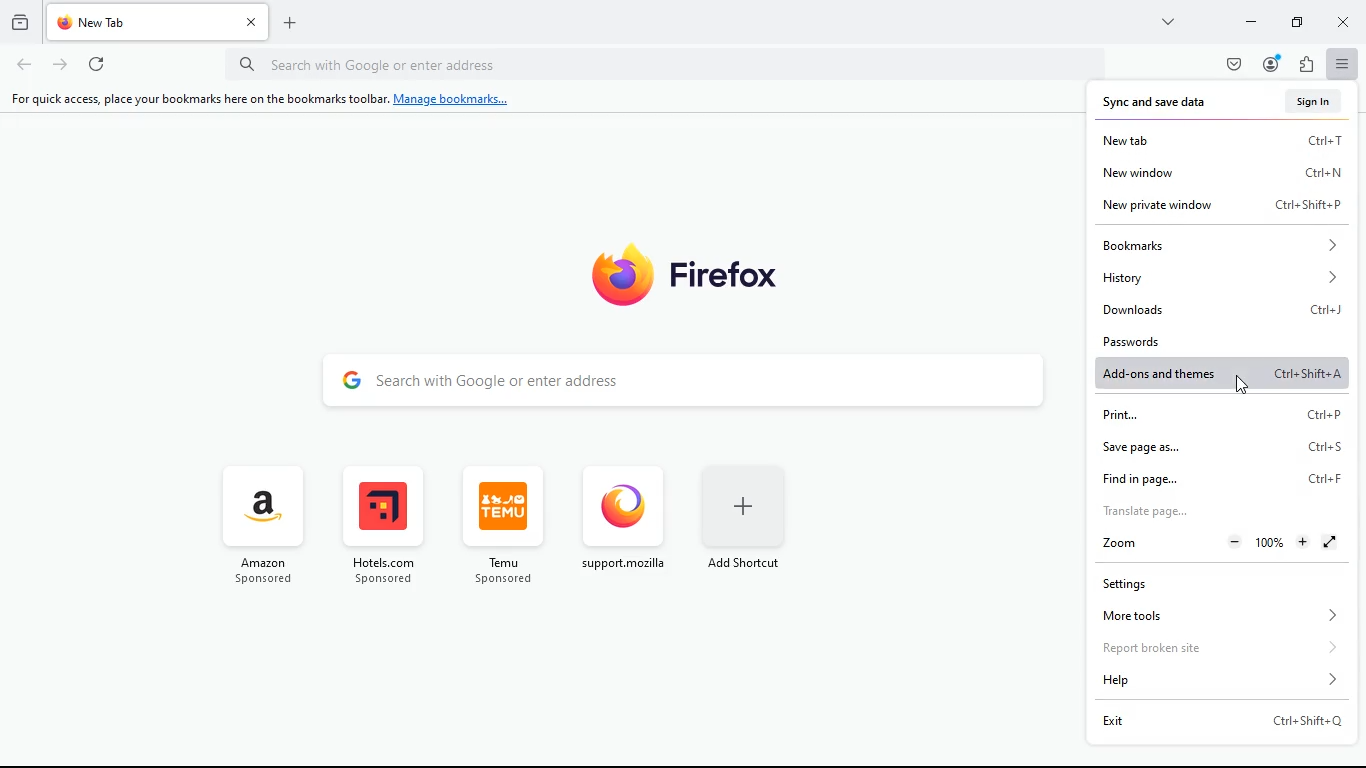 The height and width of the screenshot is (768, 1366). What do you see at coordinates (1227, 204) in the screenshot?
I see `new private window  ctrl+shift+p` at bounding box center [1227, 204].